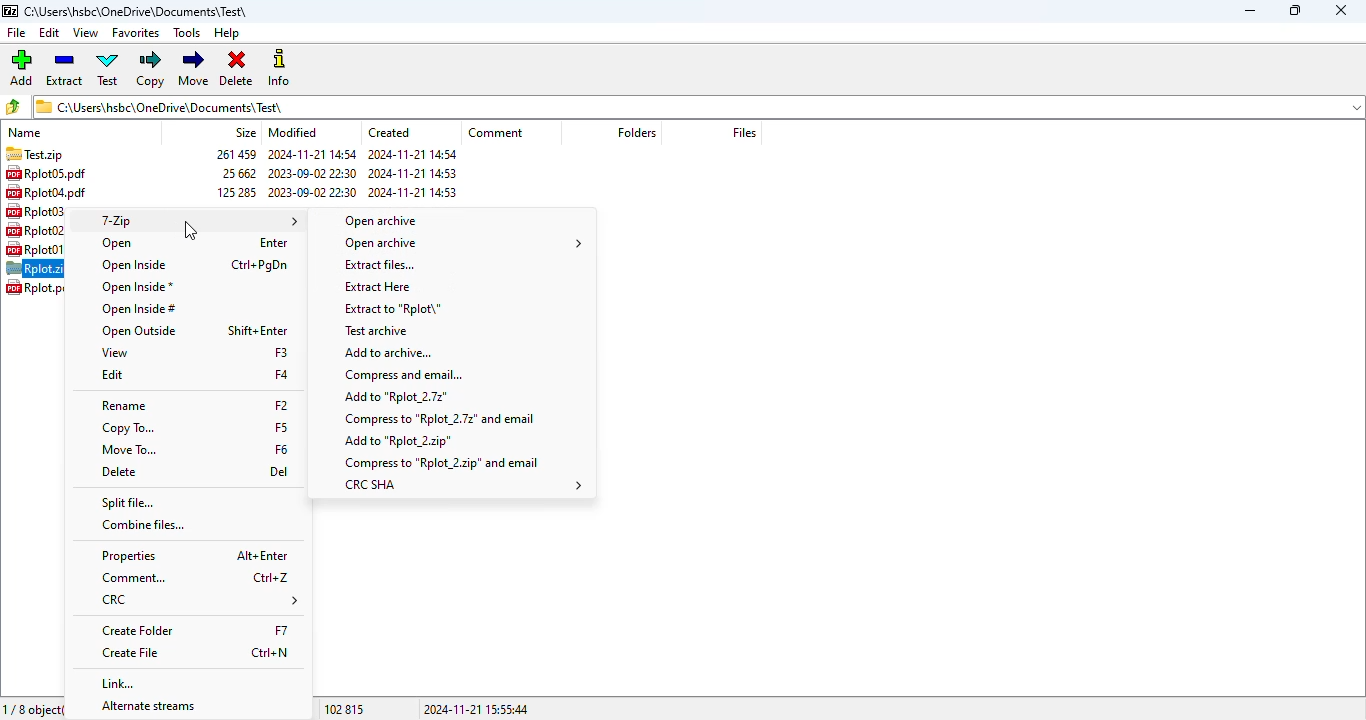 The image size is (1366, 720). What do you see at coordinates (145, 525) in the screenshot?
I see `combine files` at bounding box center [145, 525].